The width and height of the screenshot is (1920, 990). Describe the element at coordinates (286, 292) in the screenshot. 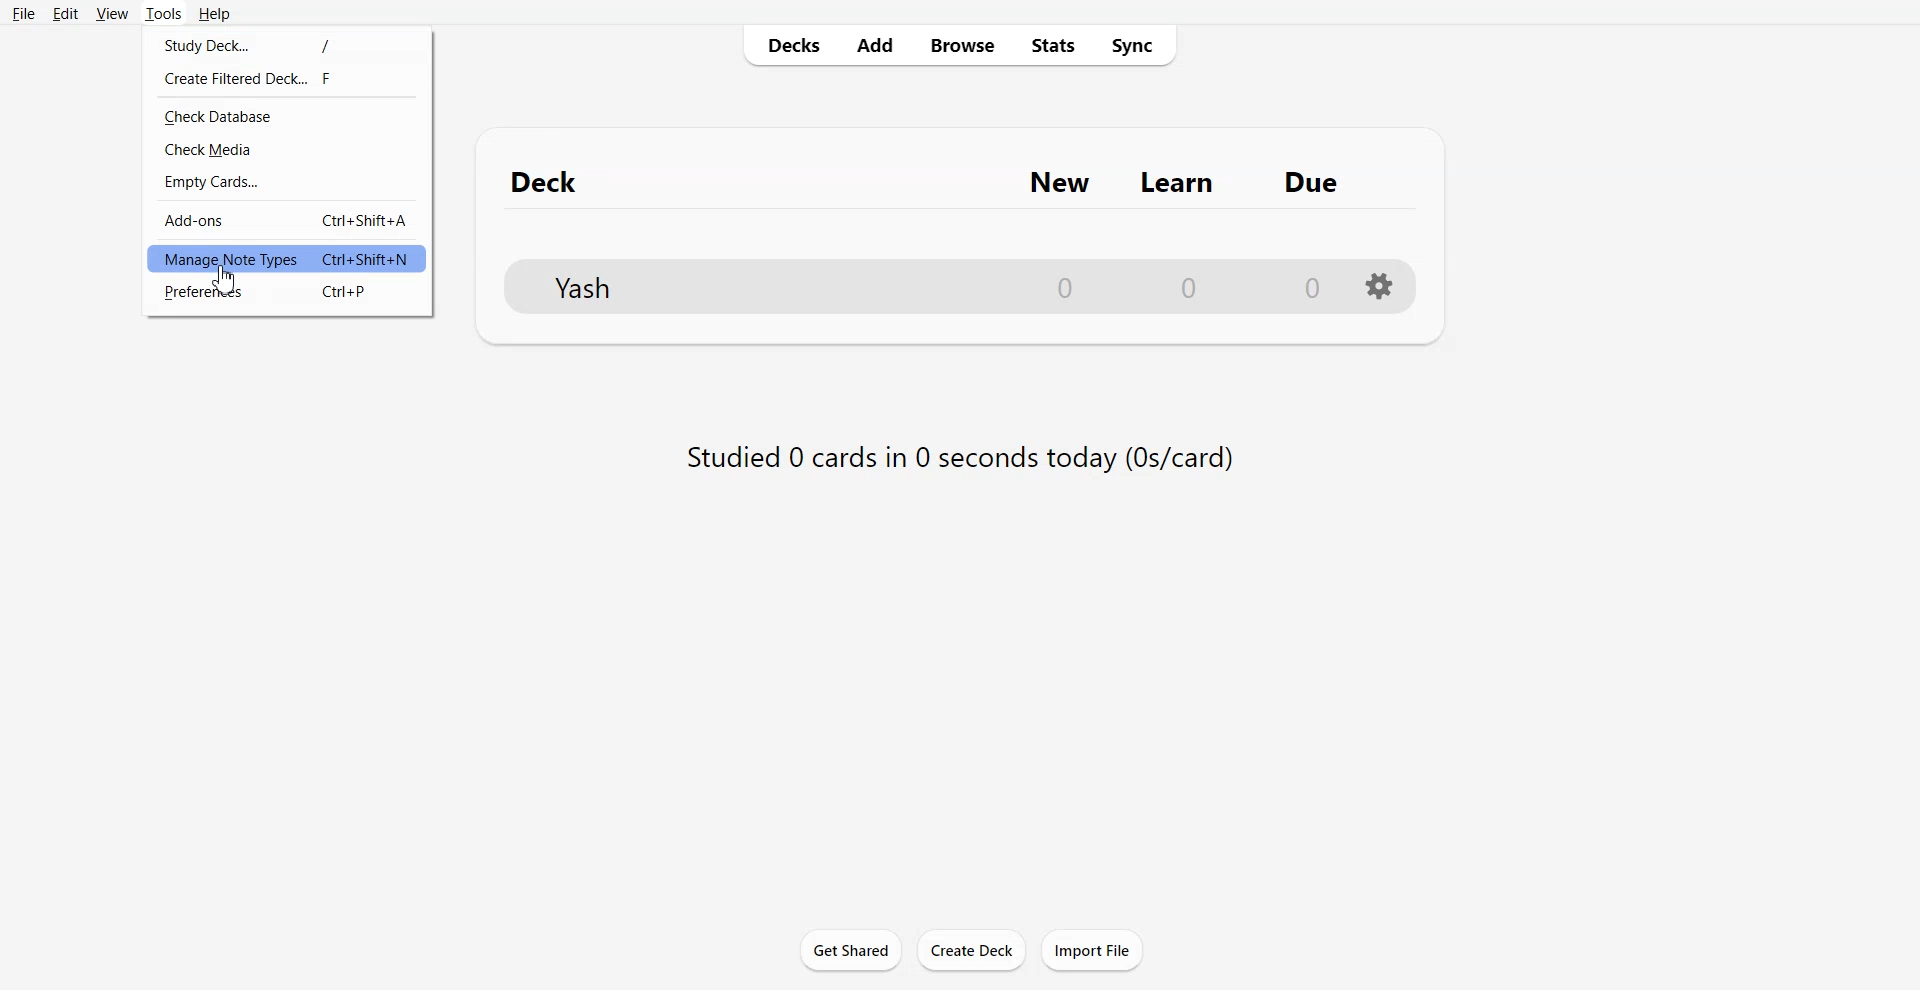

I see `Preferences` at that location.